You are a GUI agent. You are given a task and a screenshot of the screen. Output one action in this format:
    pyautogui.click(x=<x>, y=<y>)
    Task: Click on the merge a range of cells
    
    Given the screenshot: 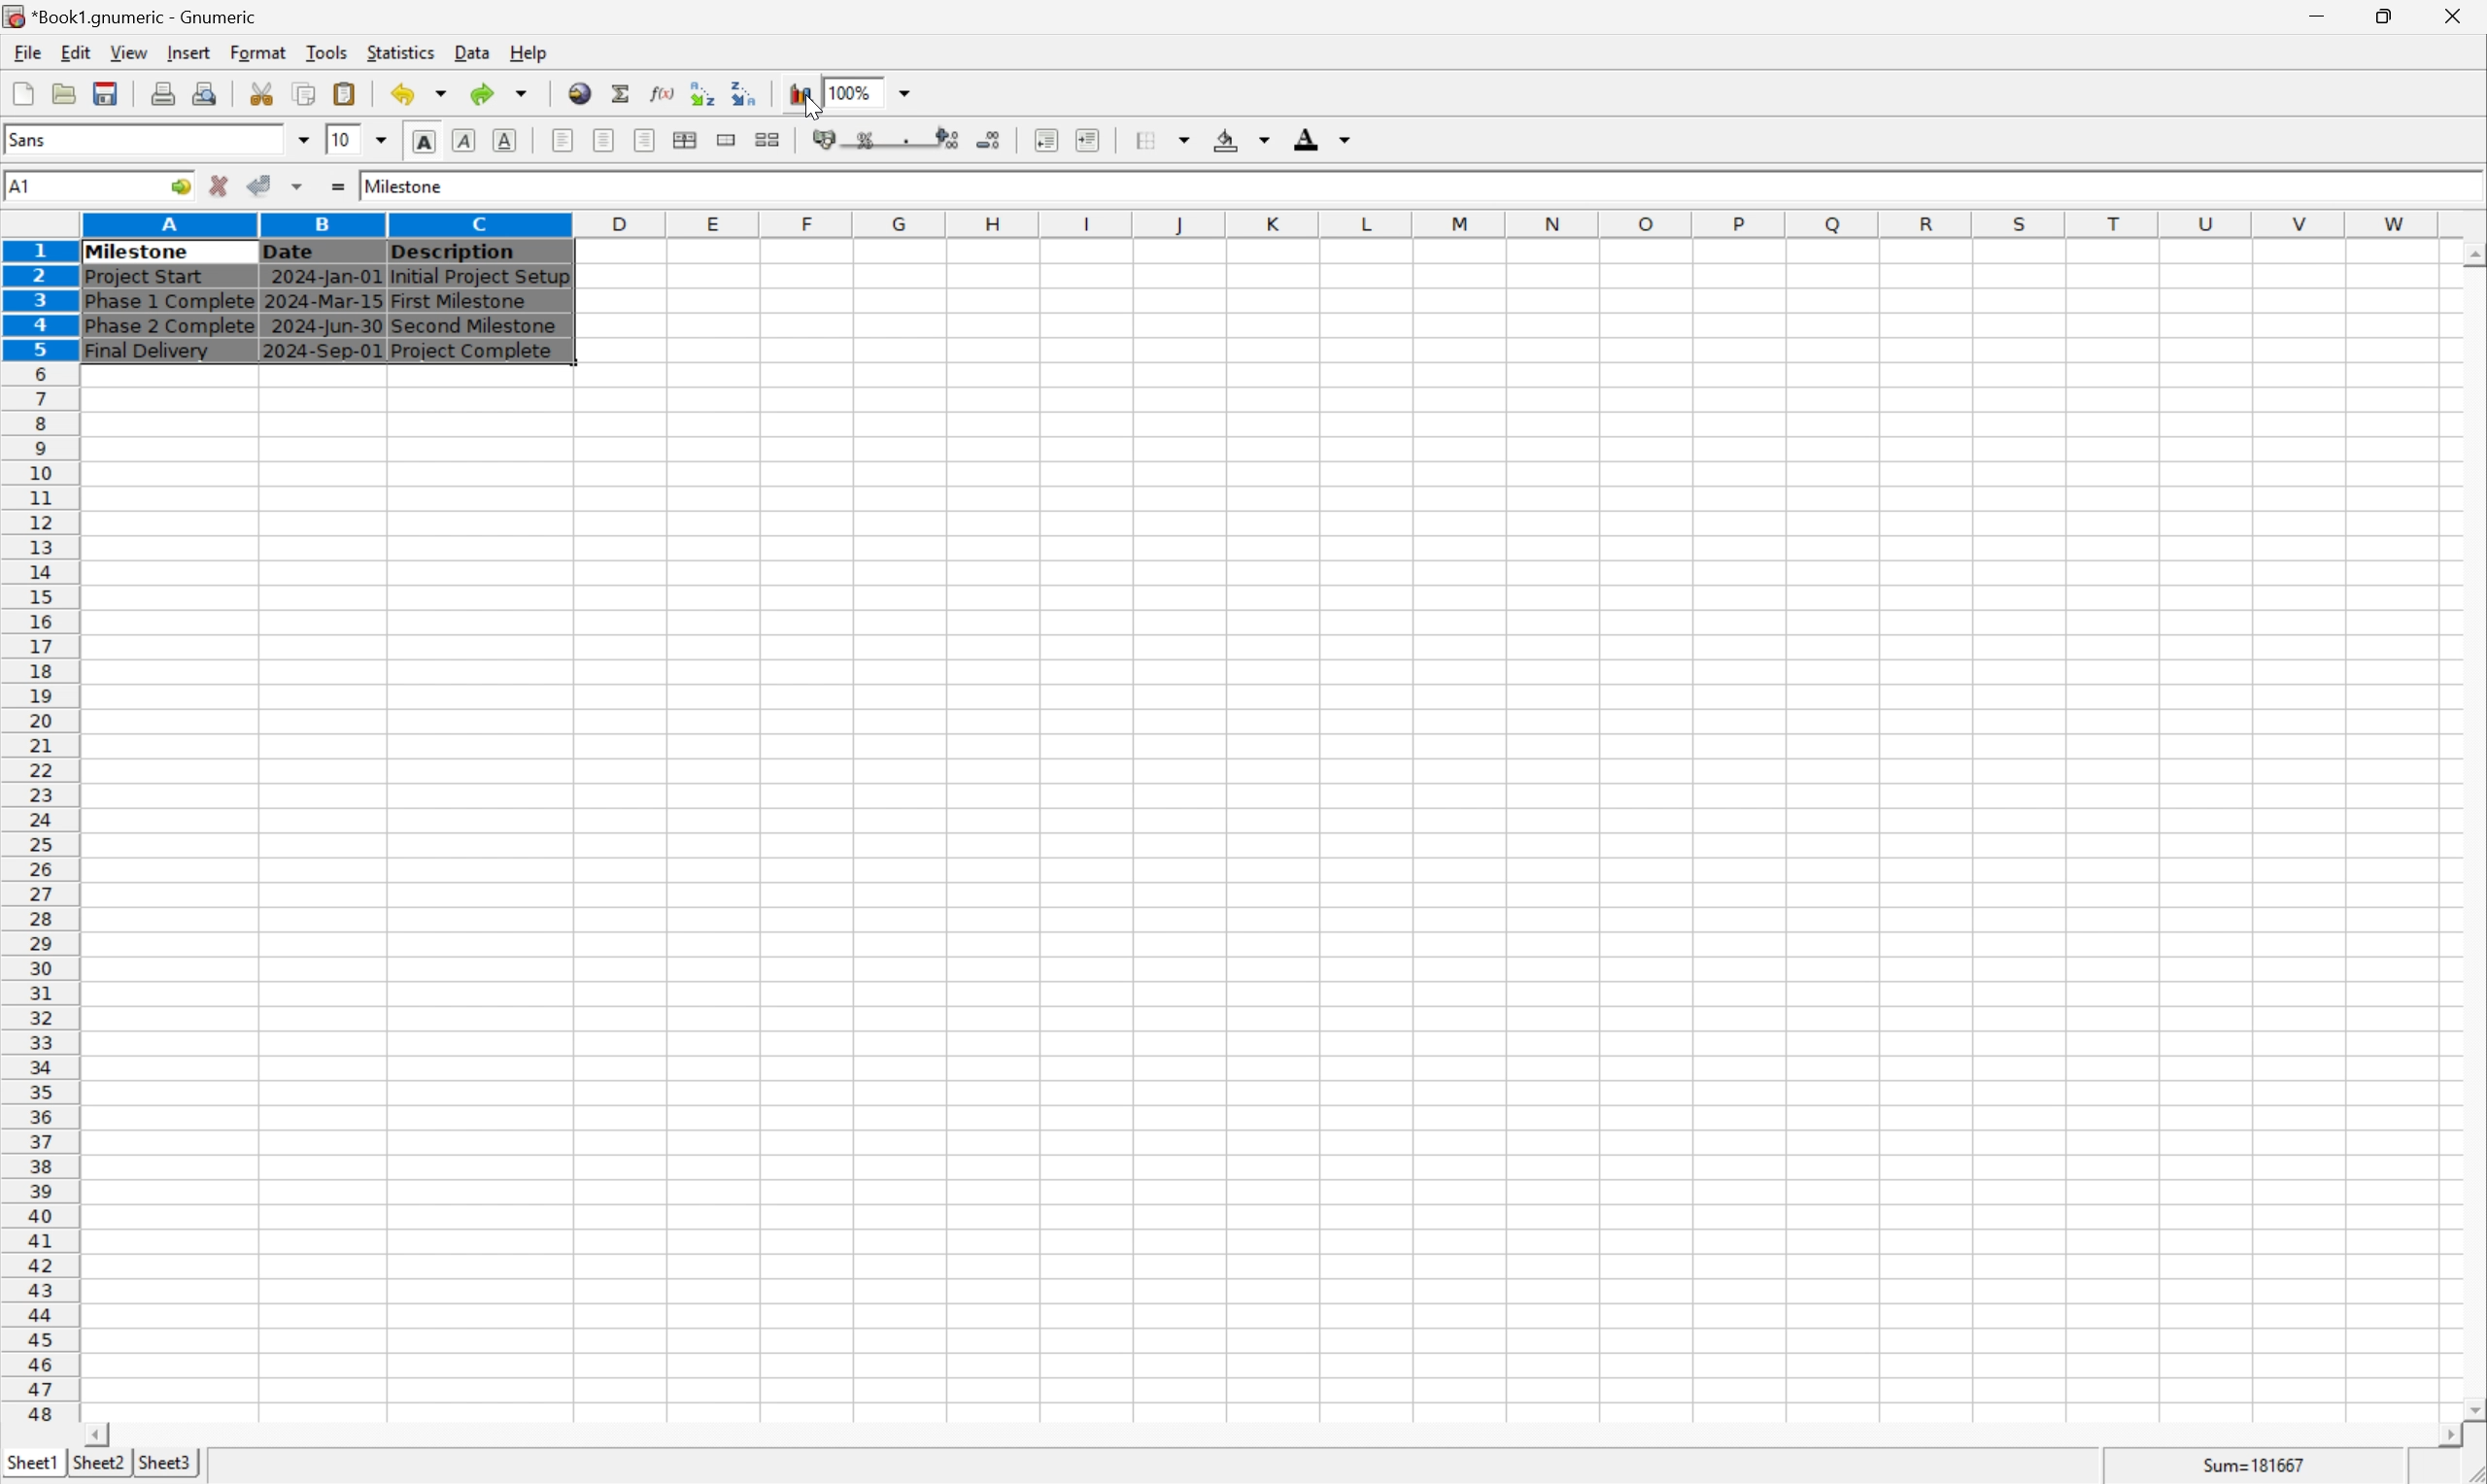 What is the action you would take?
    pyautogui.click(x=728, y=140)
    